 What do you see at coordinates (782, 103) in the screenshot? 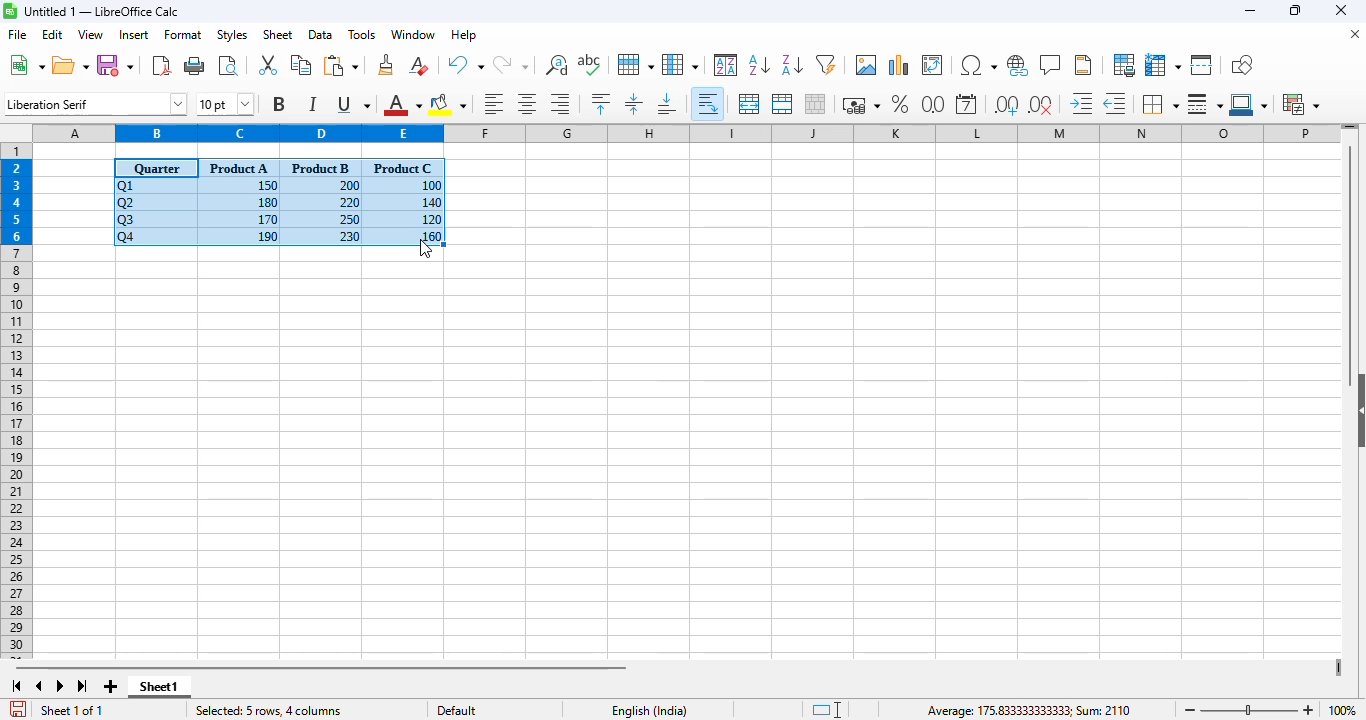
I see `merge cells` at bounding box center [782, 103].